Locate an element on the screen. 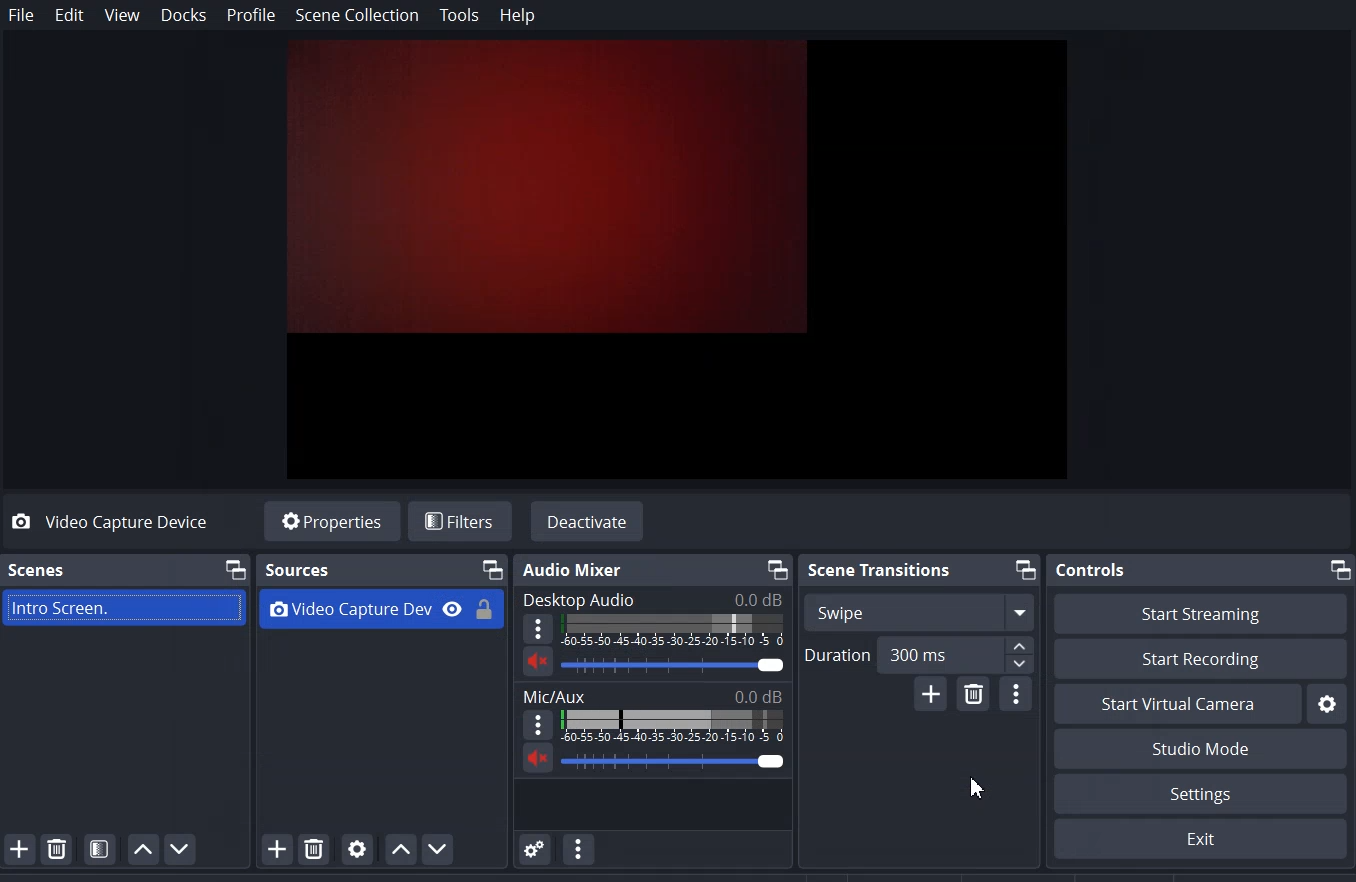 The image size is (1356, 882). Move Source Down is located at coordinates (440, 848).